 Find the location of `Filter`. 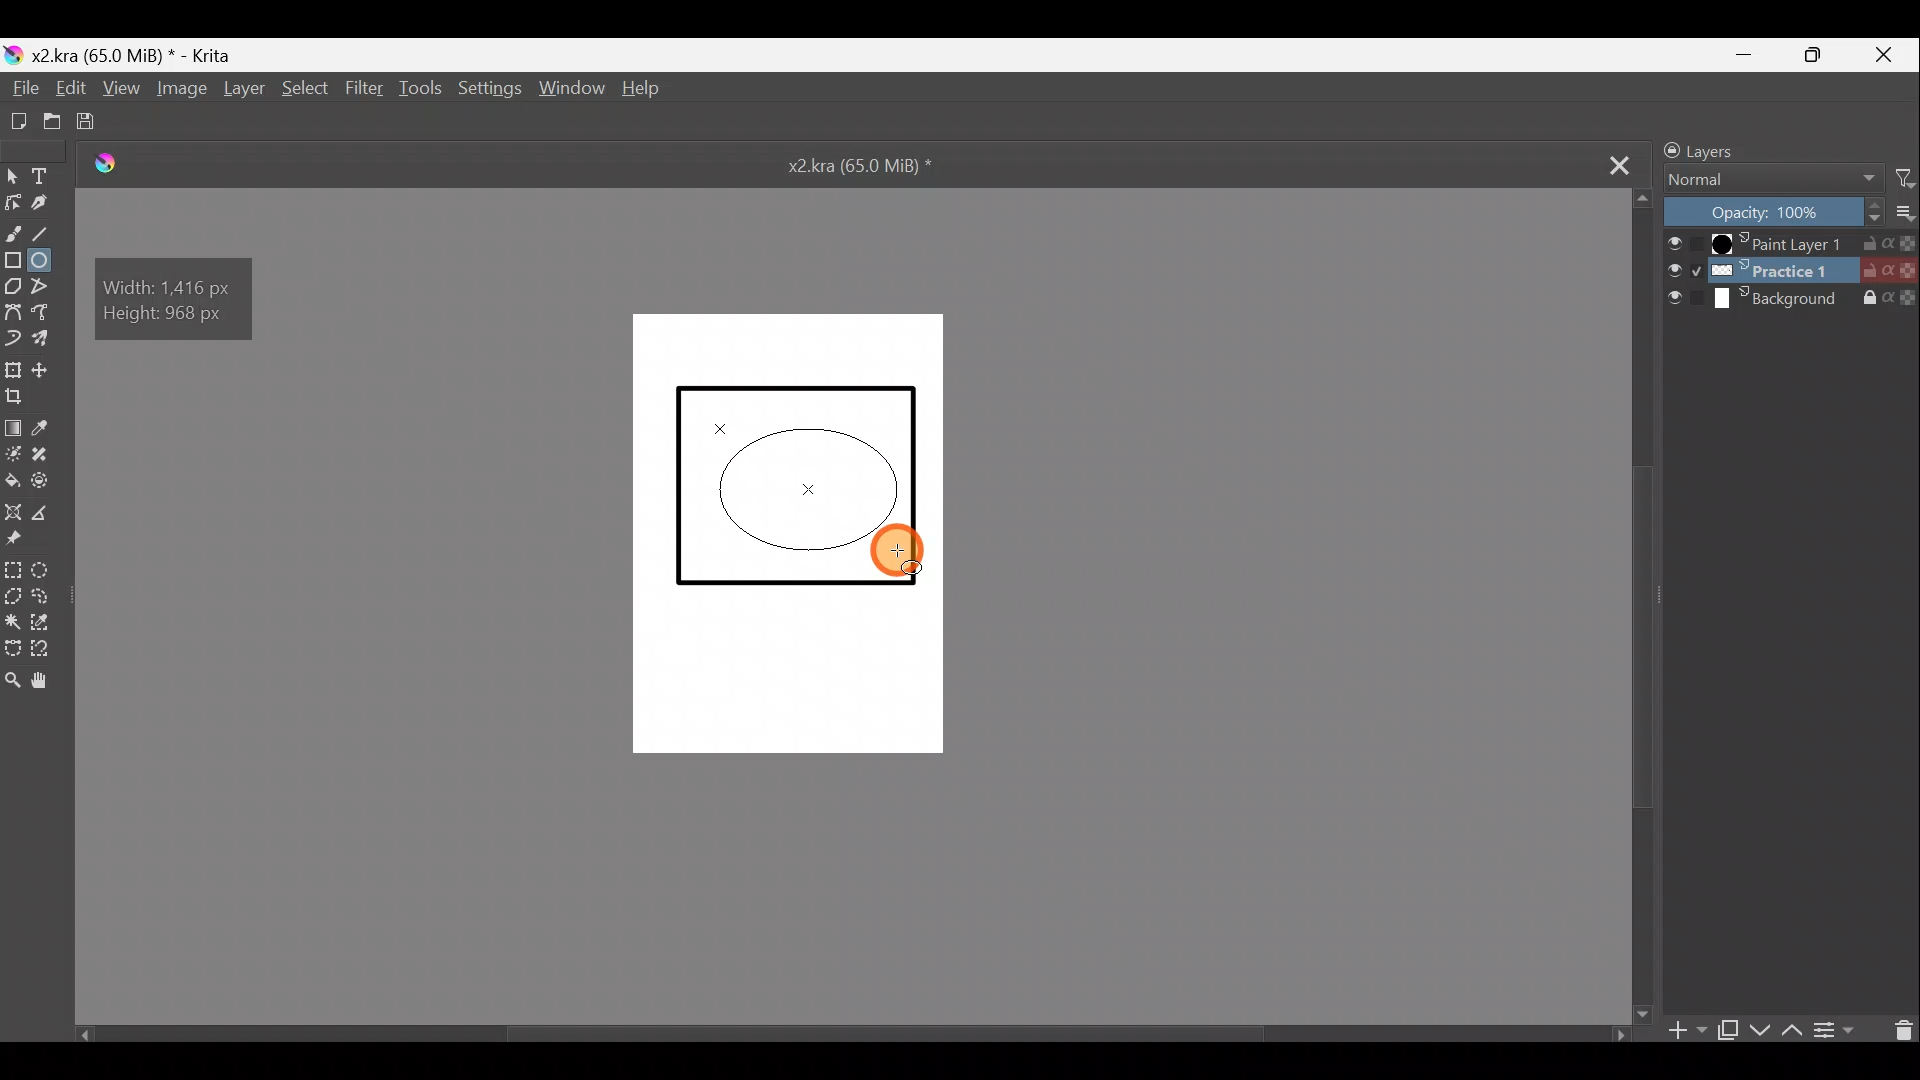

Filter is located at coordinates (362, 87).